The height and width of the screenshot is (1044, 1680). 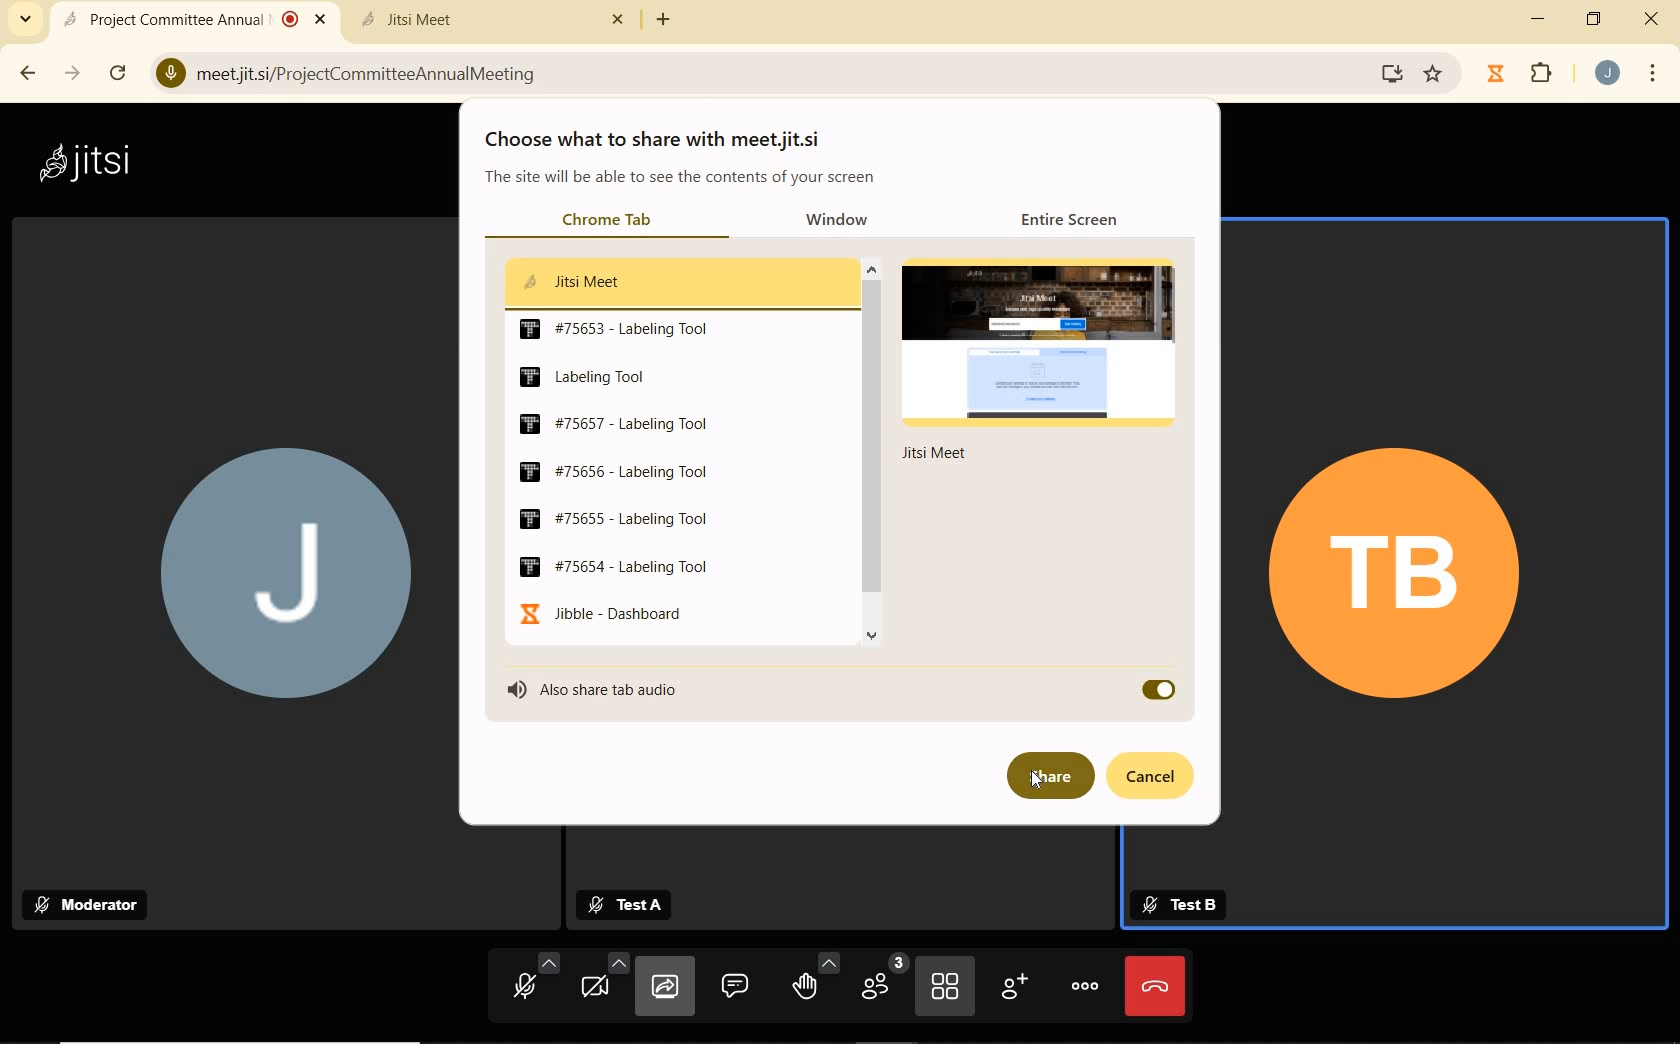 What do you see at coordinates (526, 984) in the screenshot?
I see `MICROPHONE` at bounding box center [526, 984].